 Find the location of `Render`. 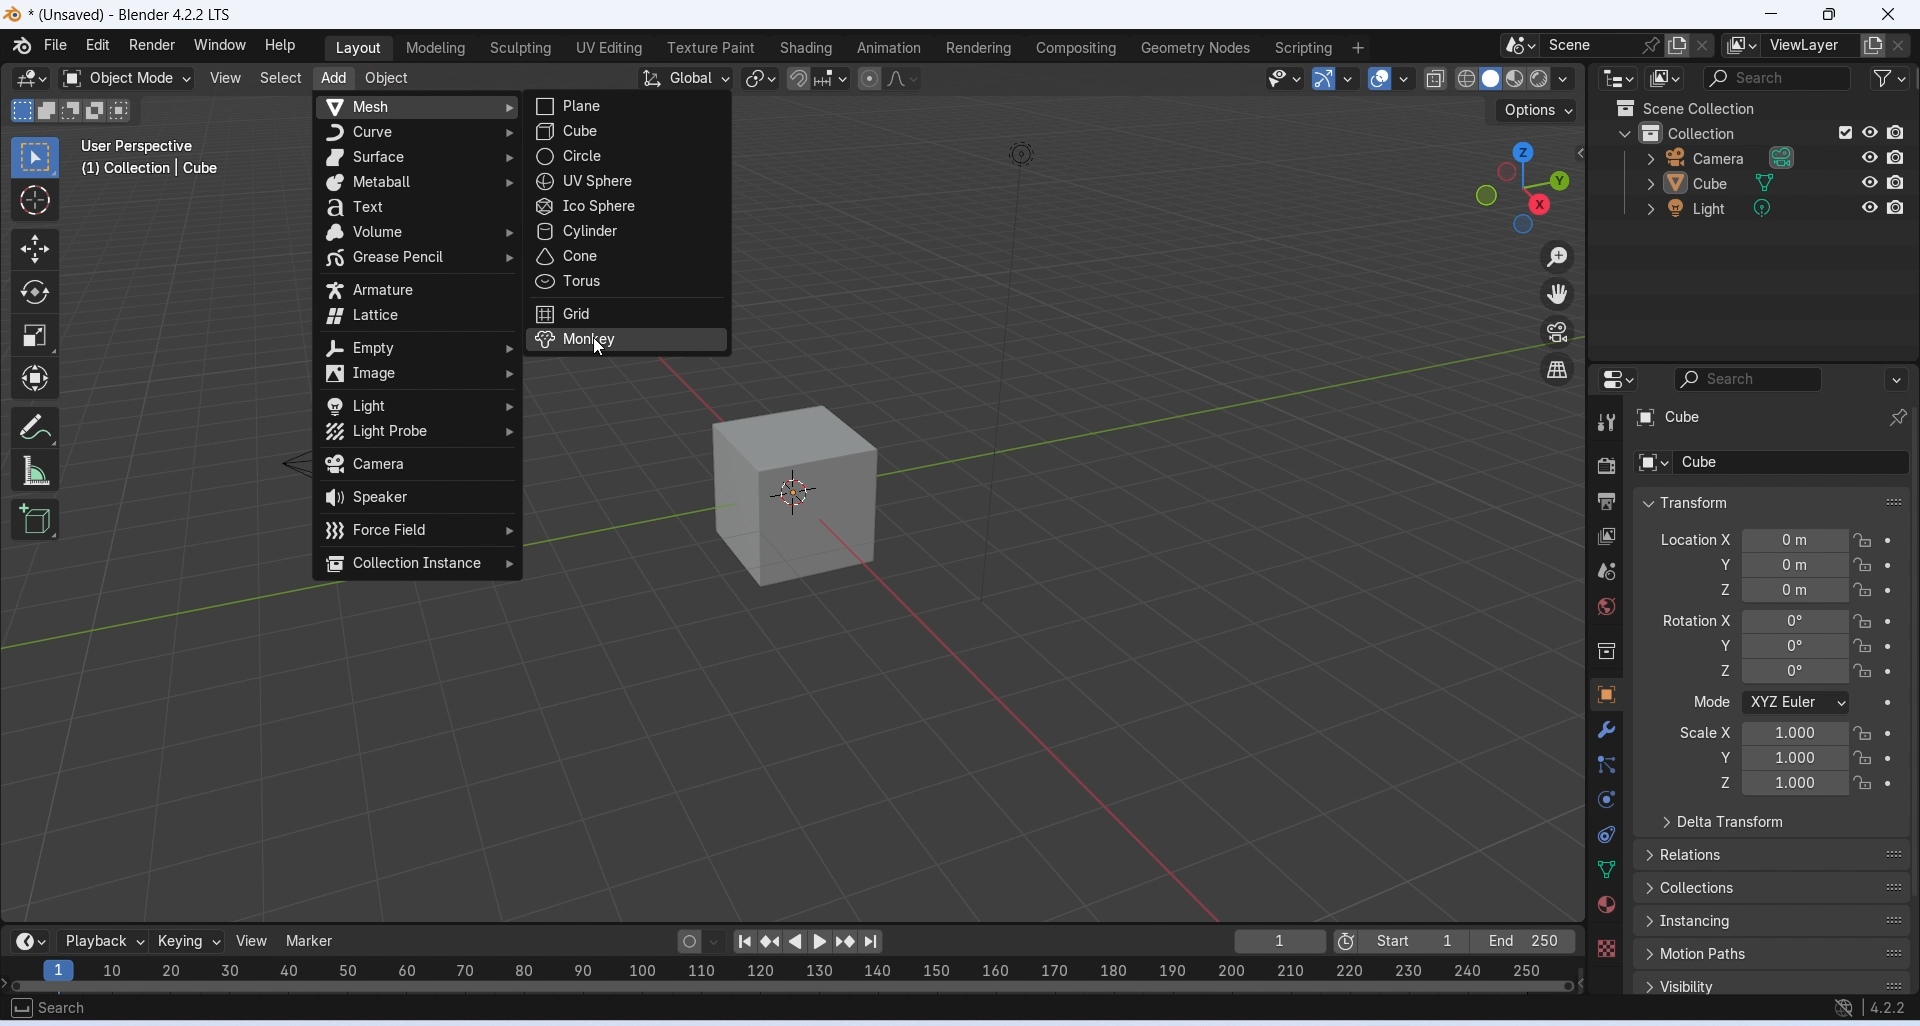

Render is located at coordinates (151, 45).